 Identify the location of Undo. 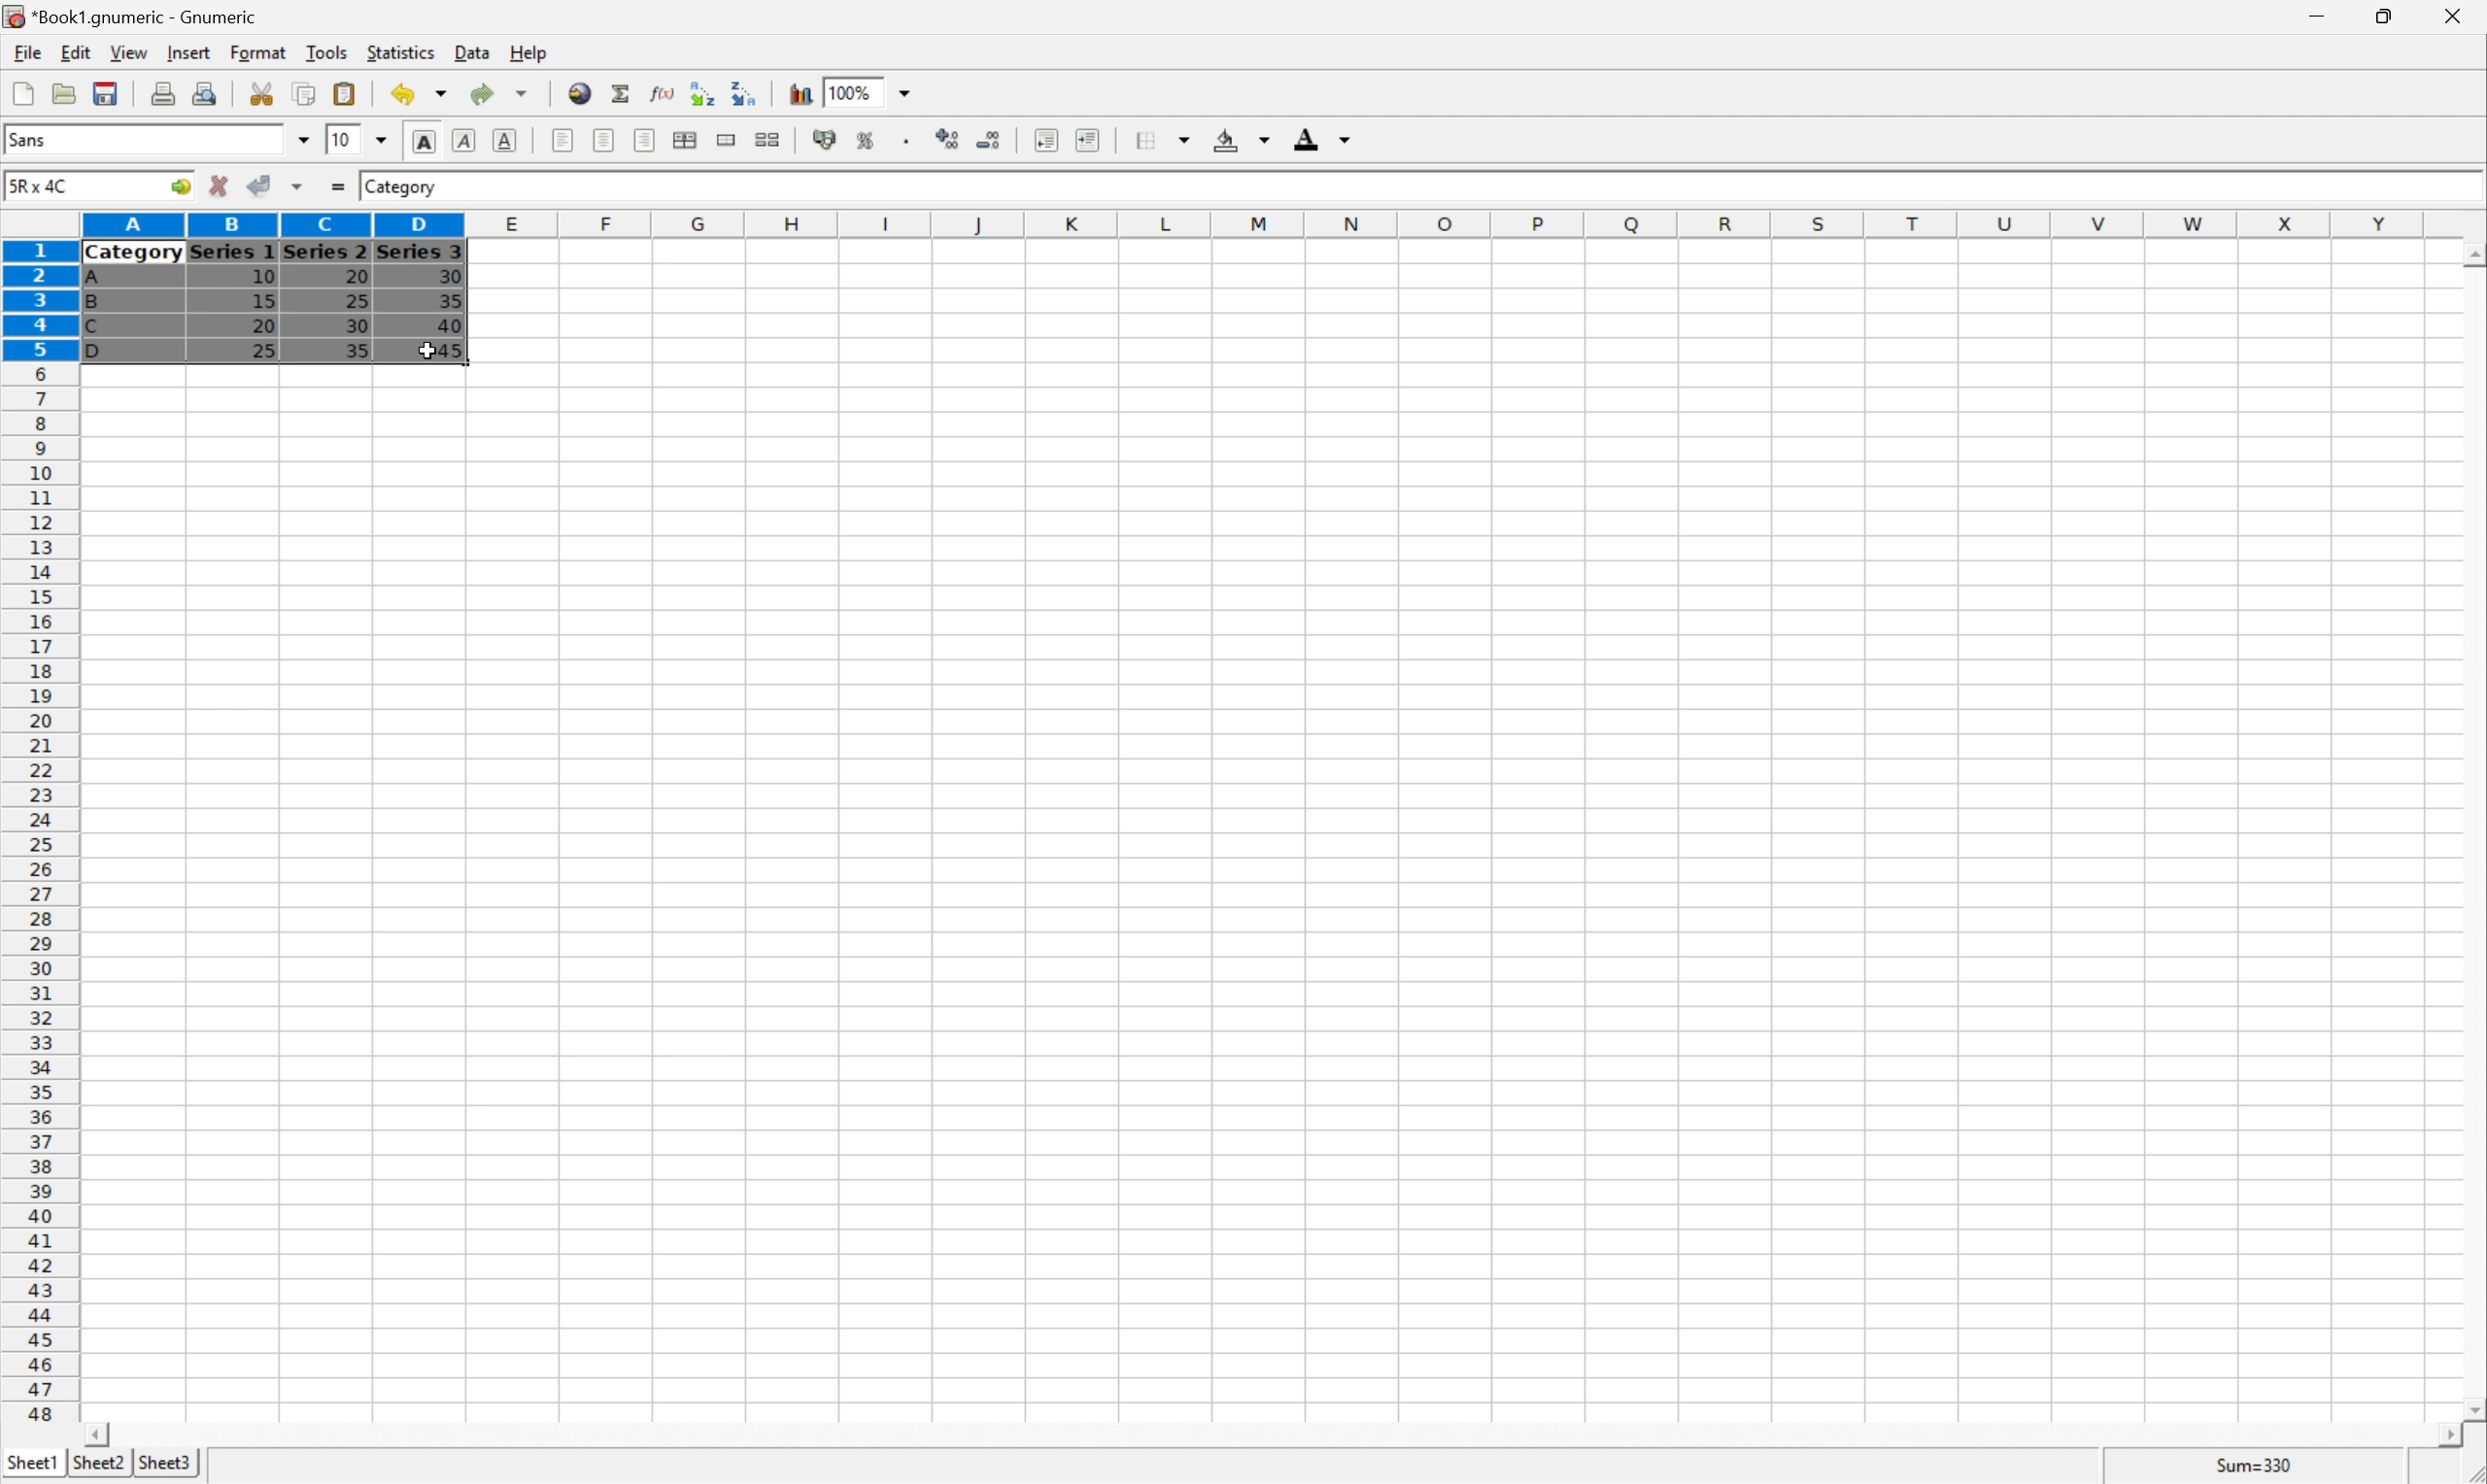
(420, 90).